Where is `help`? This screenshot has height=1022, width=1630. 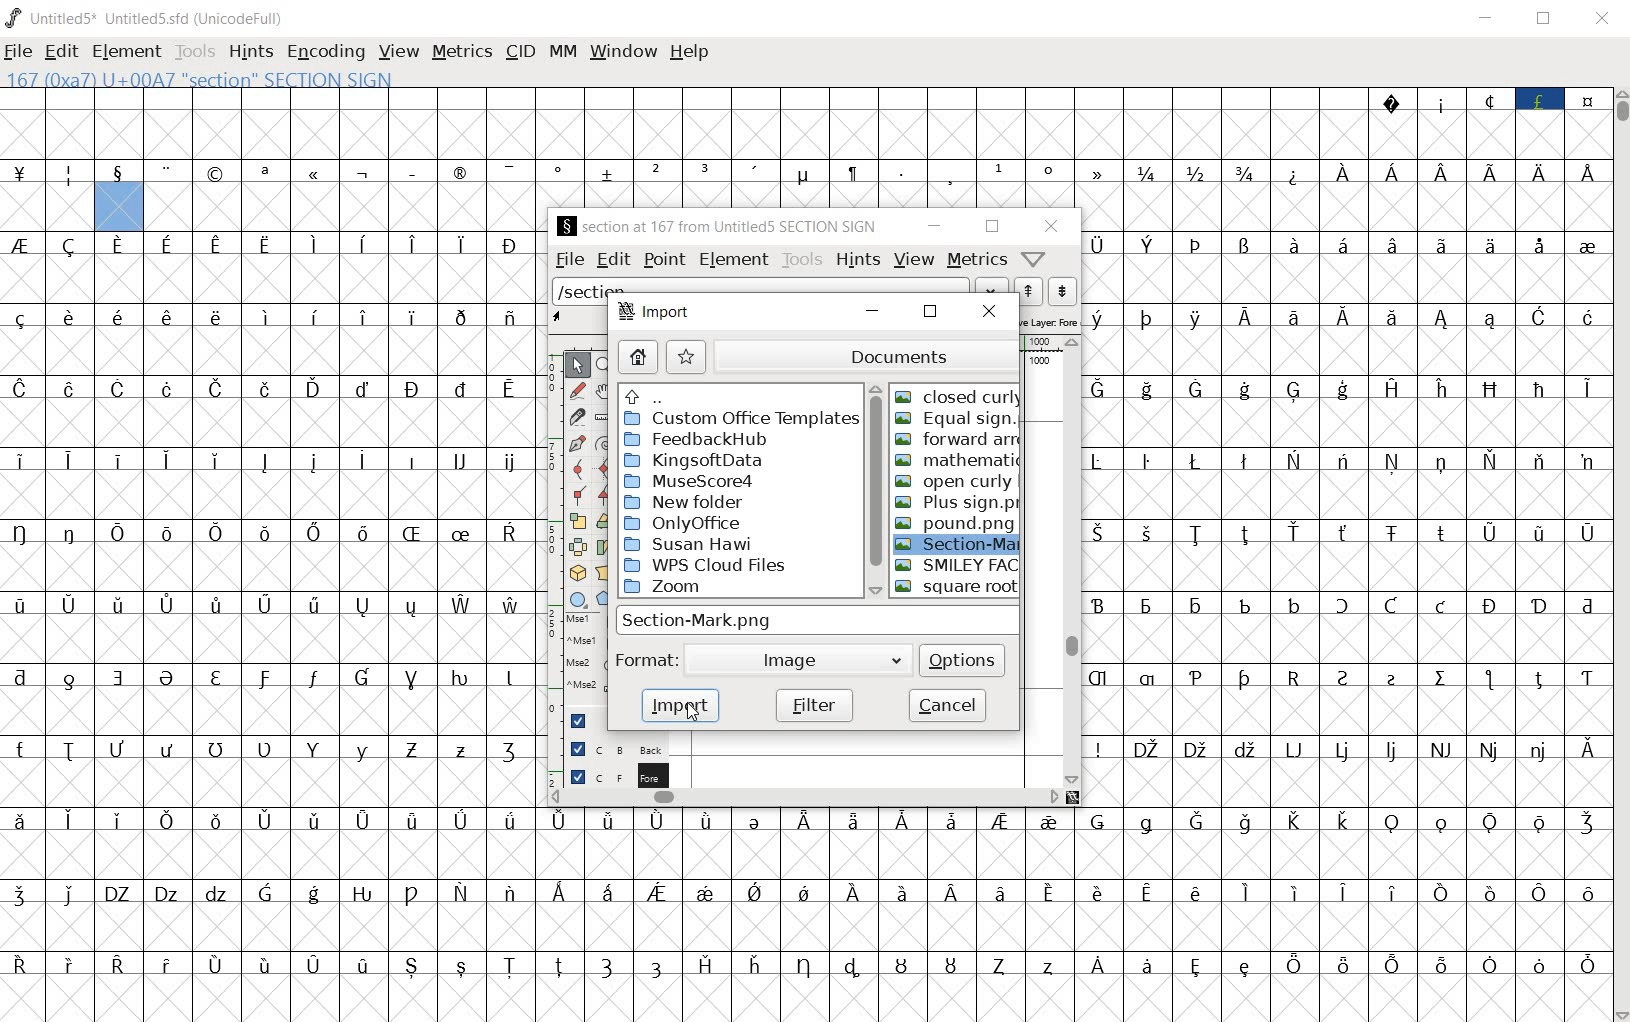
help is located at coordinates (690, 52).